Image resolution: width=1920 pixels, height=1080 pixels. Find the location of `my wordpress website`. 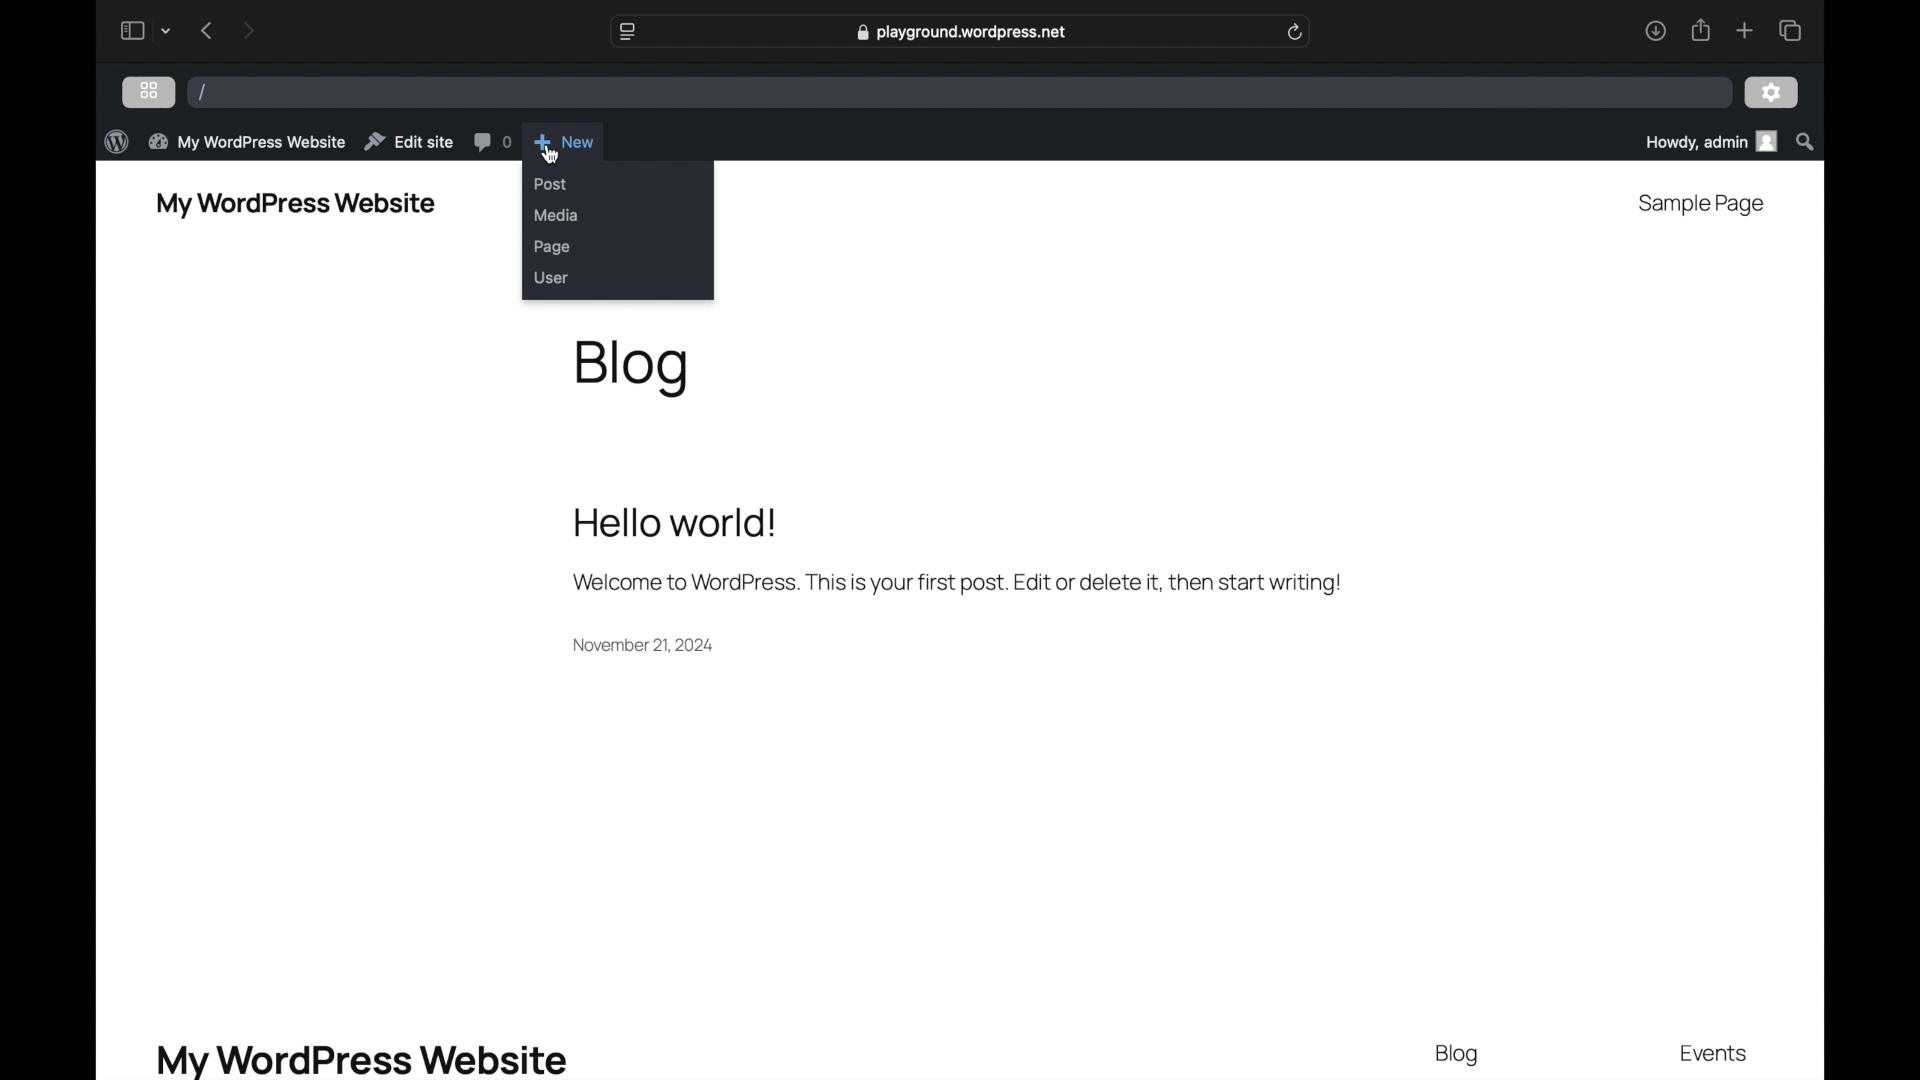

my wordpress website is located at coordinates (360, 1059).